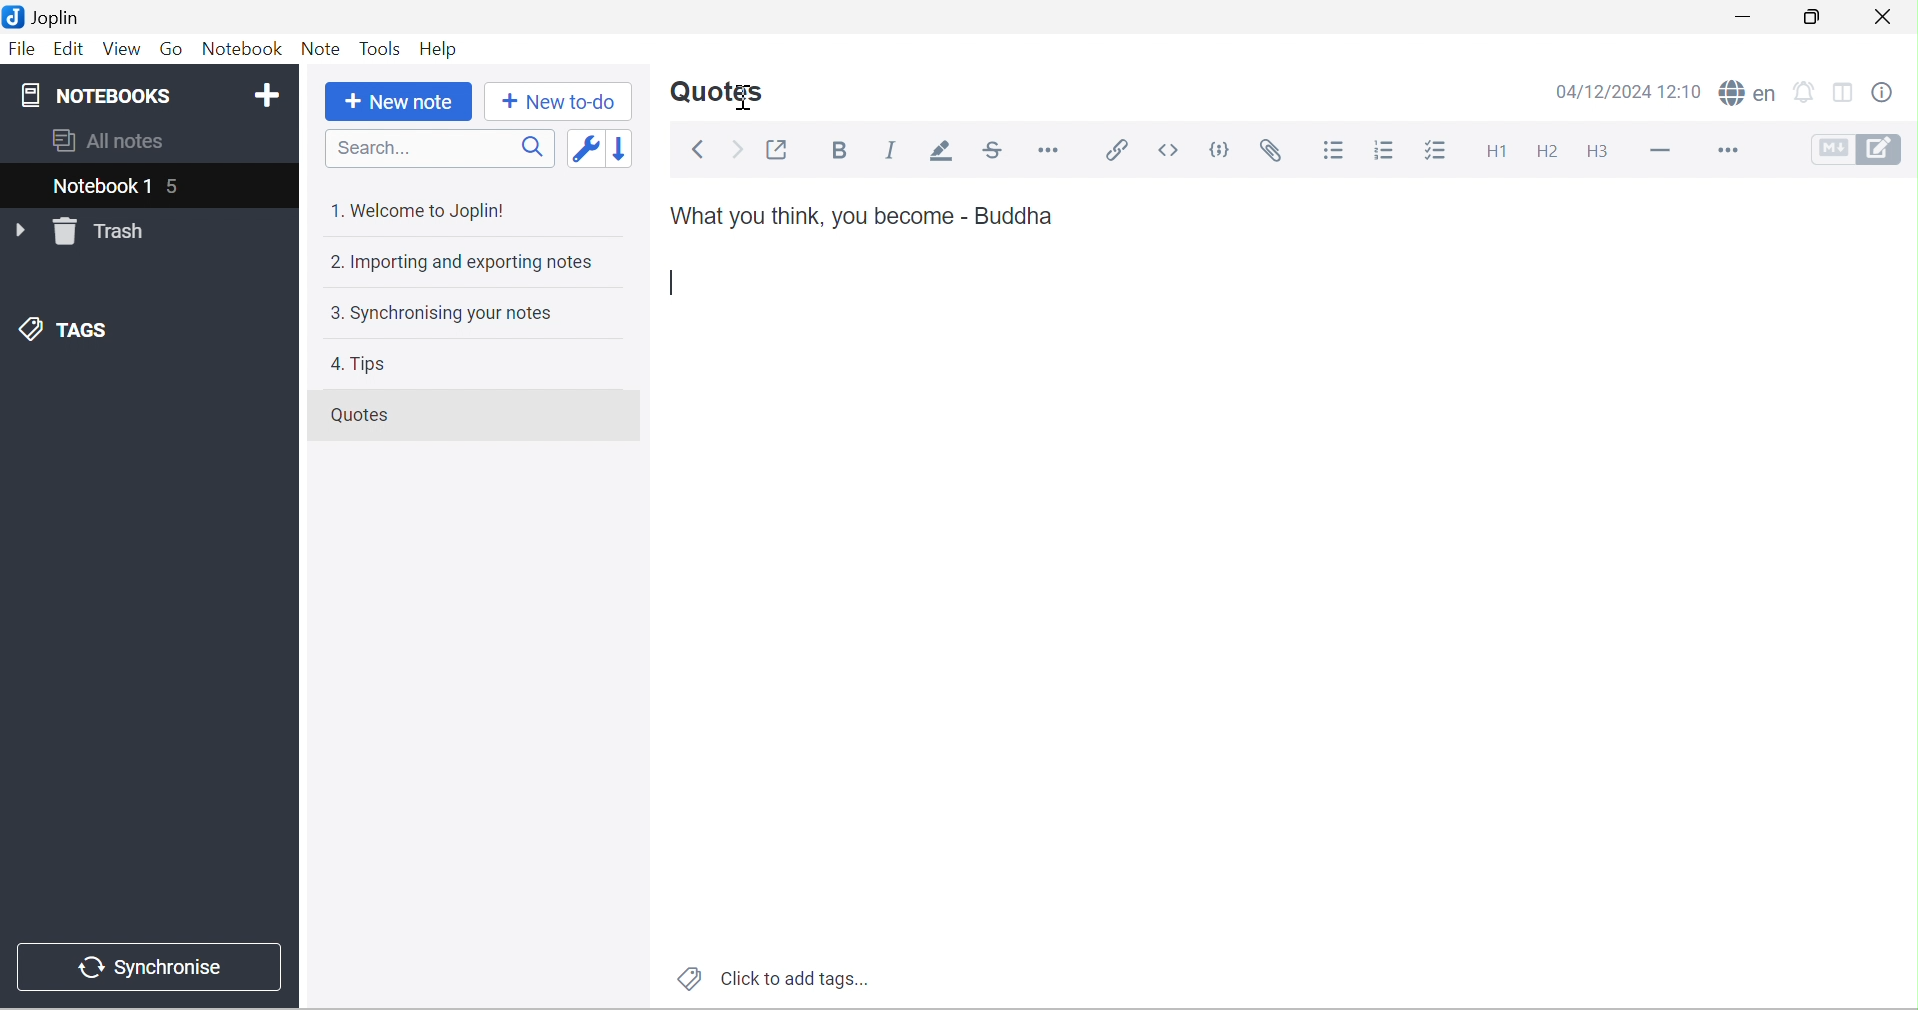 The image size is (1918, 1010). Describe the element at coordinates (1433, 150) in the screenshot. I see `Checkbox list` at that location.